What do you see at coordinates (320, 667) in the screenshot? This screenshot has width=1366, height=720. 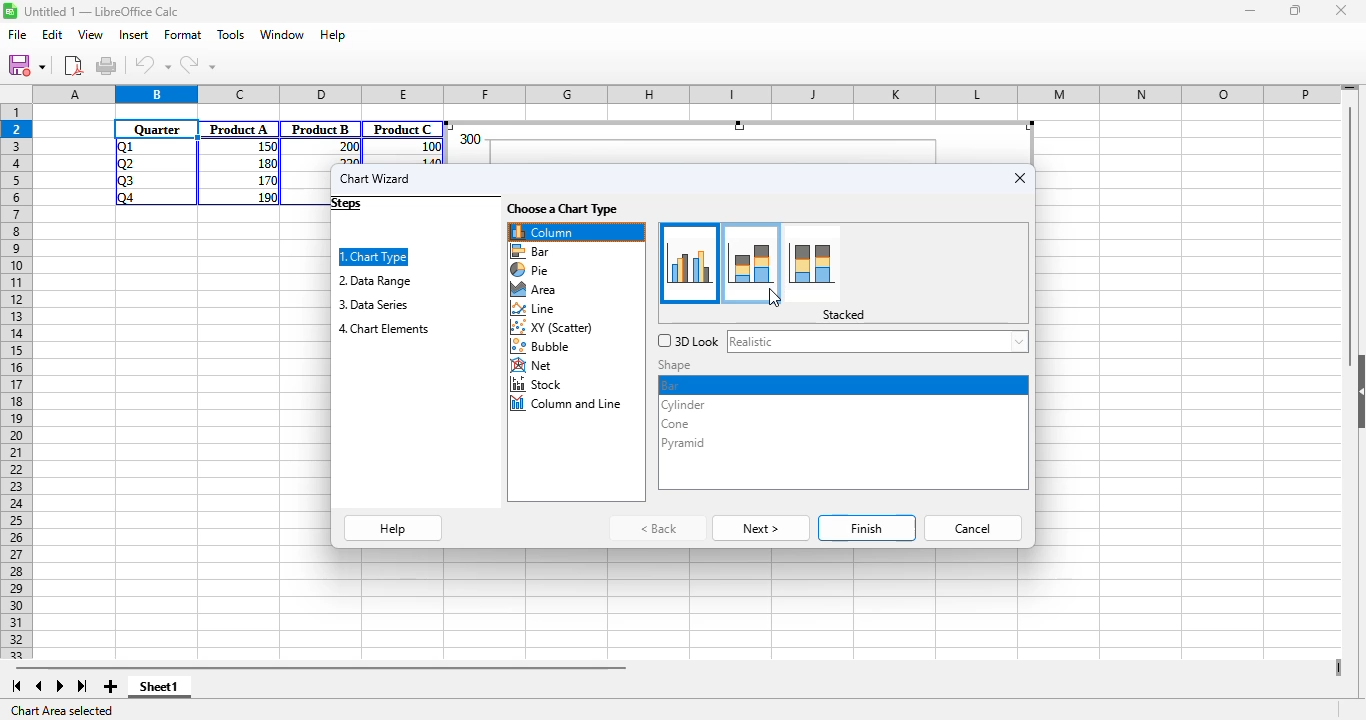 I see `horizontal scroll bar` at bounding box center [320, 667].